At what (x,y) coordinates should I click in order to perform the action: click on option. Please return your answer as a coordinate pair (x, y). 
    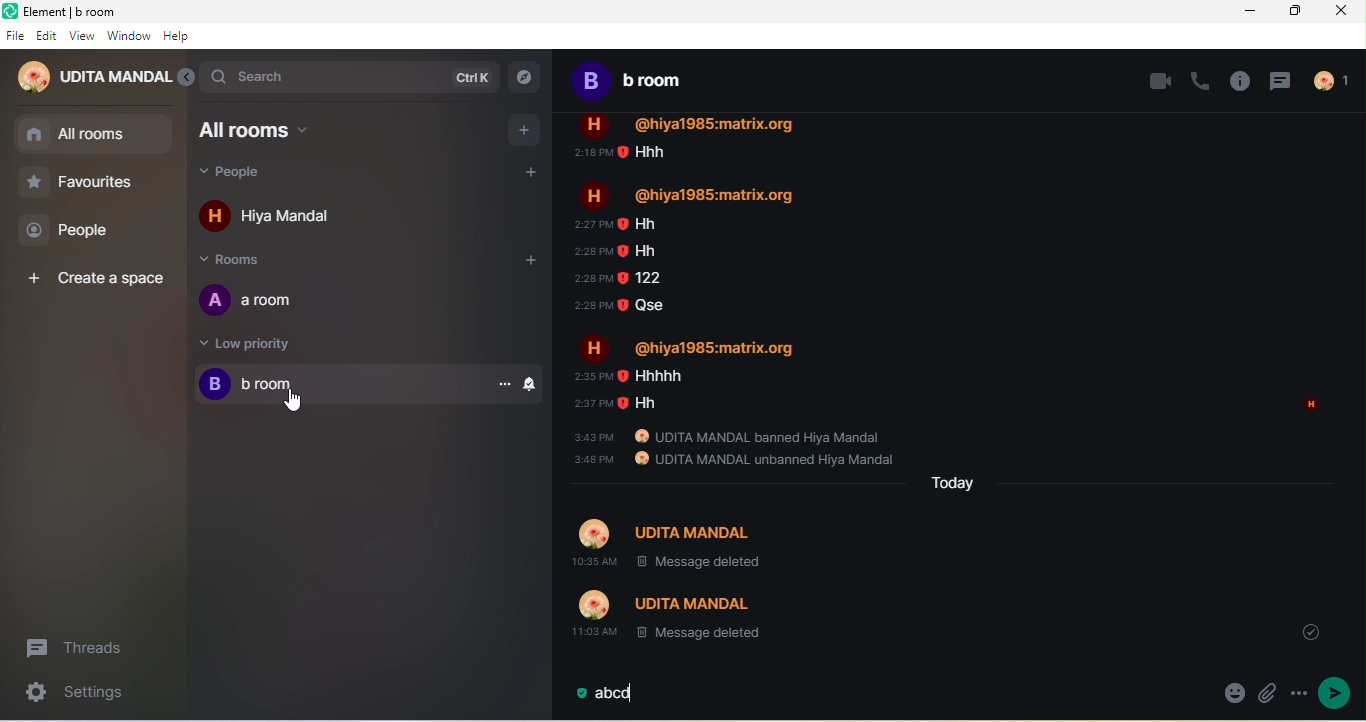
    Looking at the image, I should click on (1298, 696).